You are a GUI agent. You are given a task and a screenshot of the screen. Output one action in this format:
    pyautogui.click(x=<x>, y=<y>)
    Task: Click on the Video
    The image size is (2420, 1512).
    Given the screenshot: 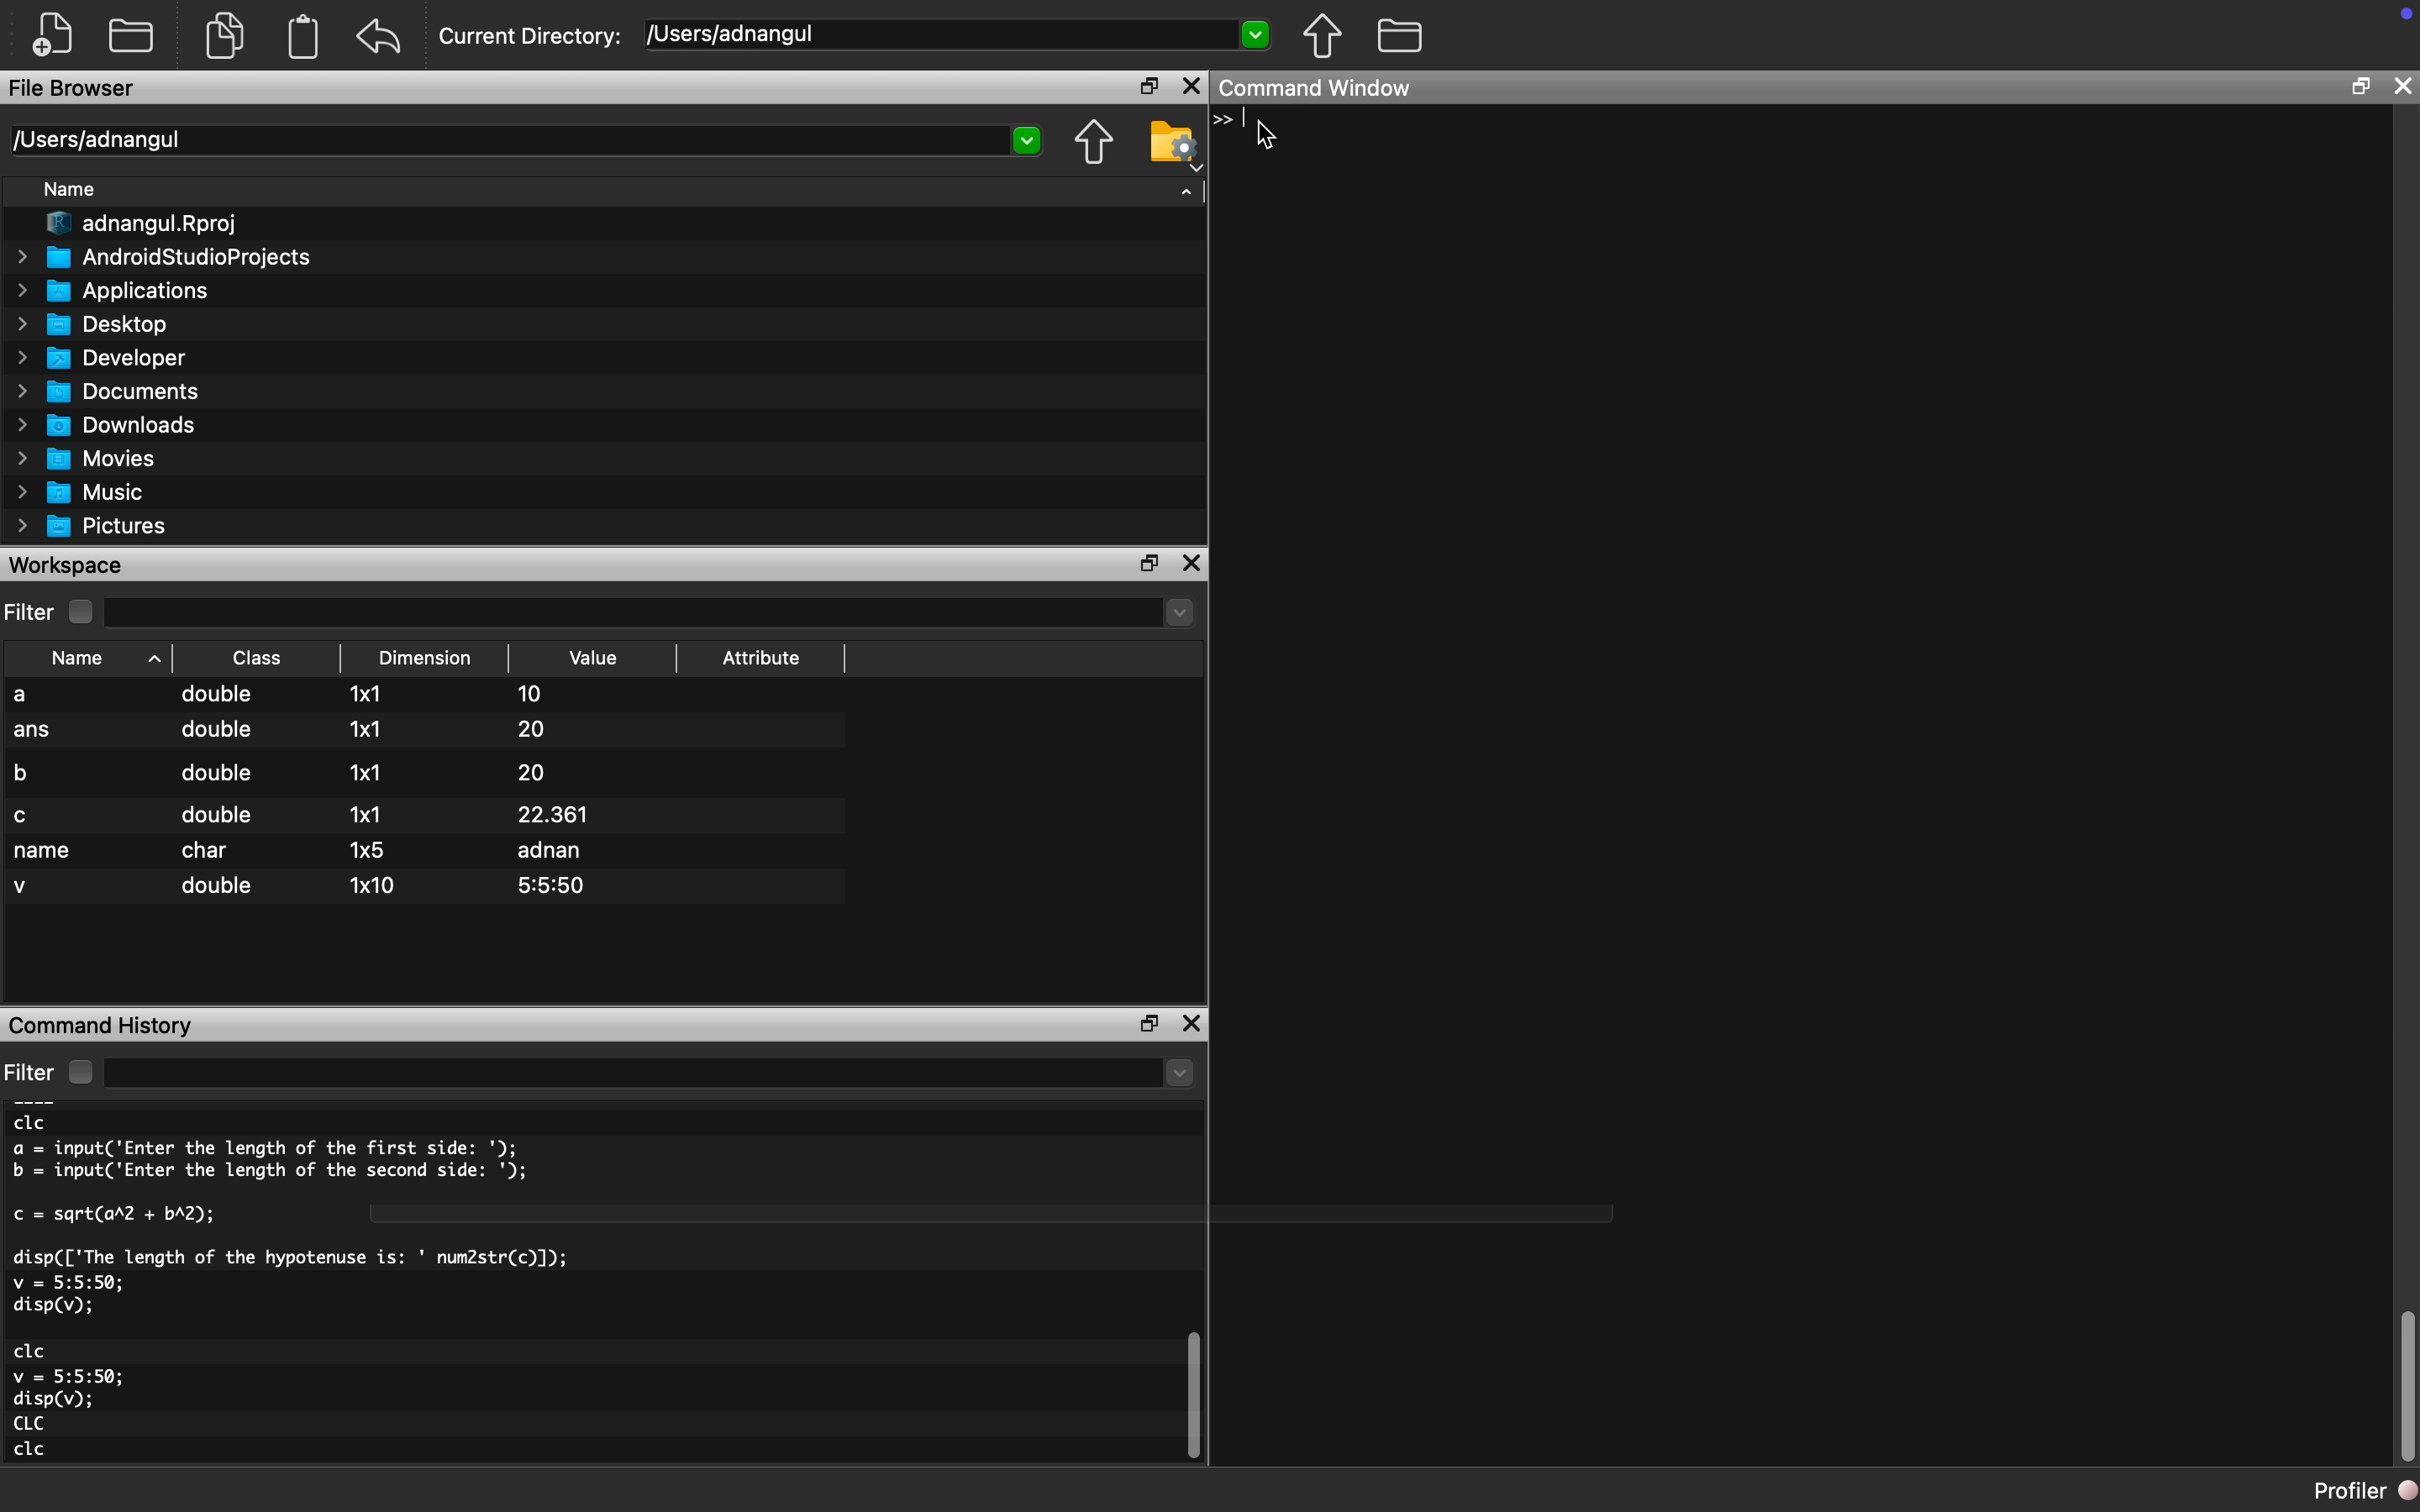 What is the action you would take?
    pyautogui.click(x=608, y=653)
    